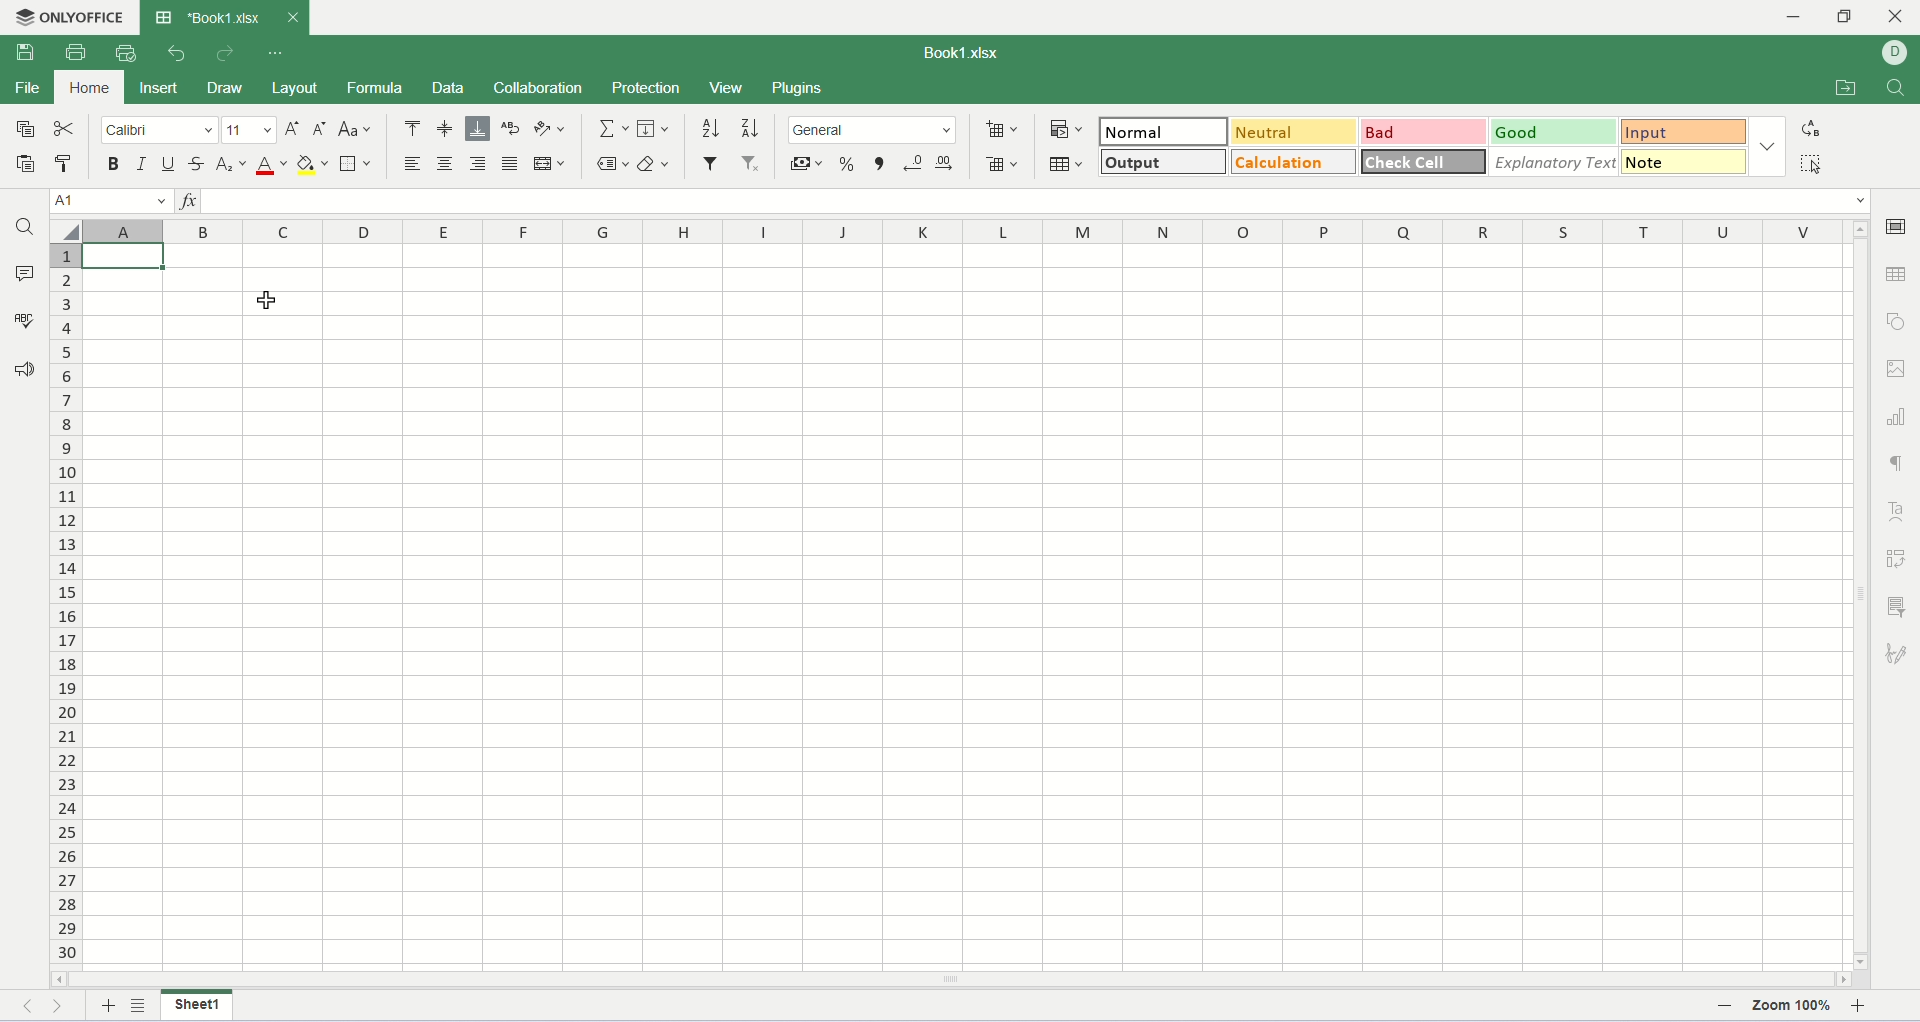 This screenshot has width=1920, height=1022. Describe the element at coordinates (34, 1006) in the screenshot. I see `previous` at that location.